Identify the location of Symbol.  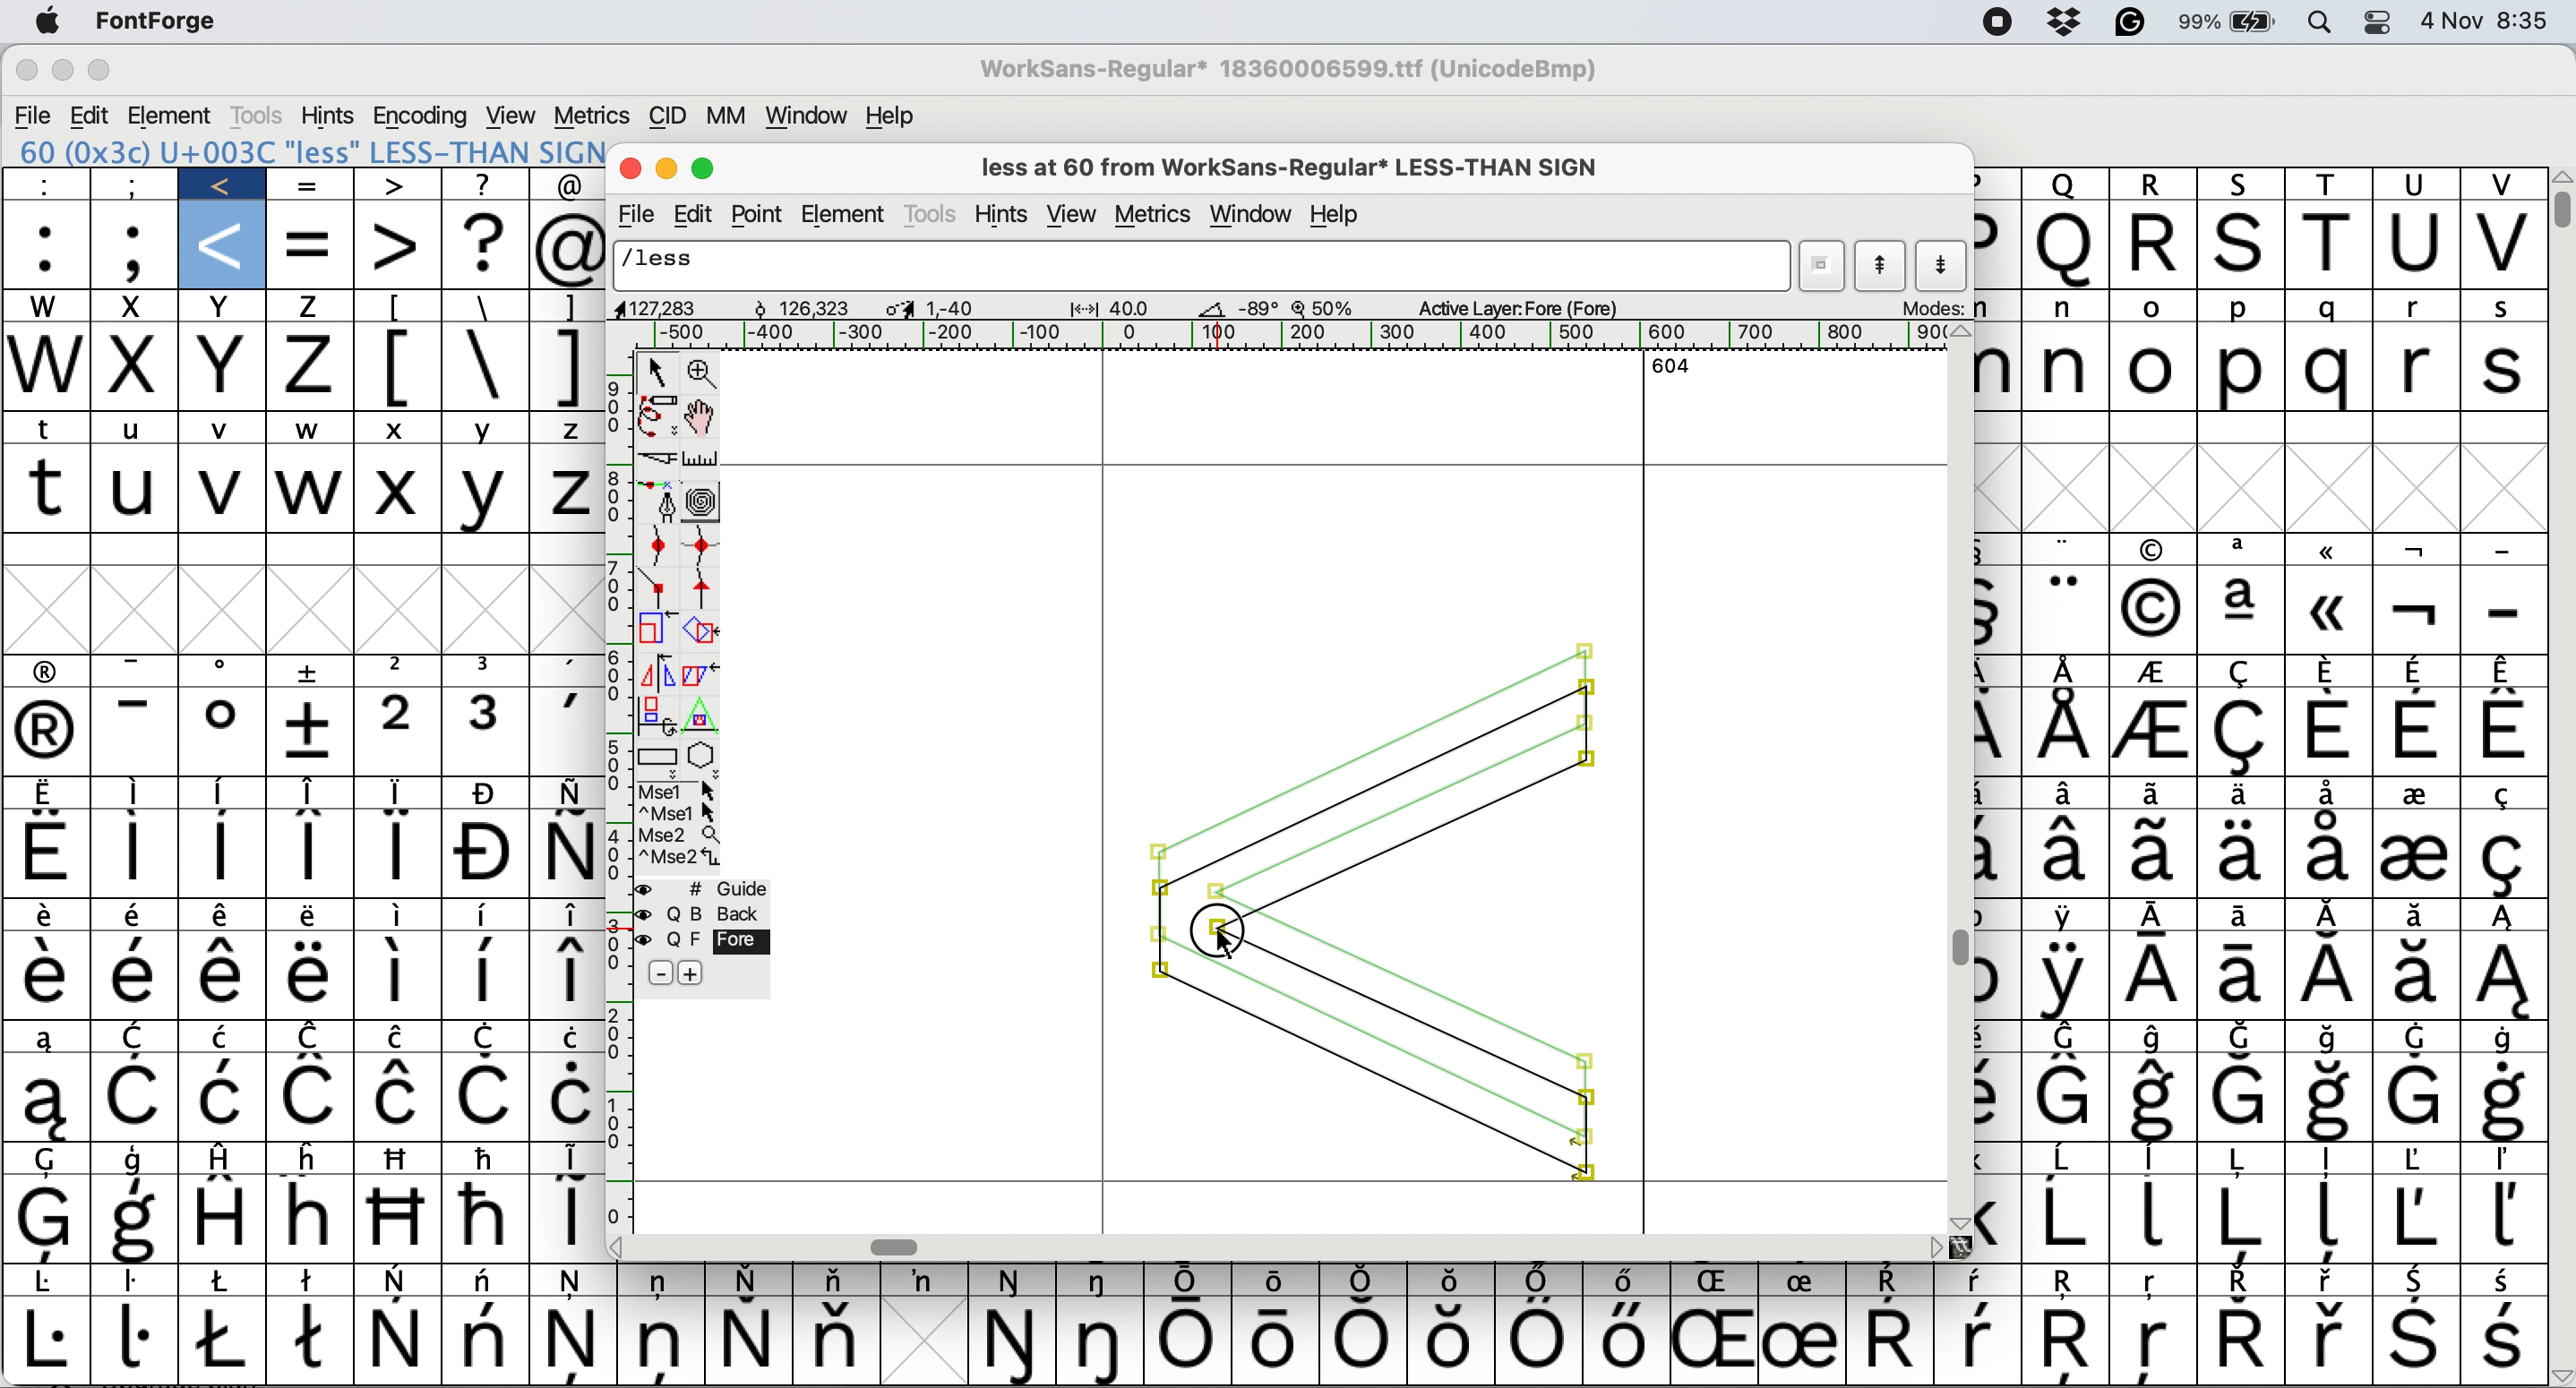
(1999, 733).